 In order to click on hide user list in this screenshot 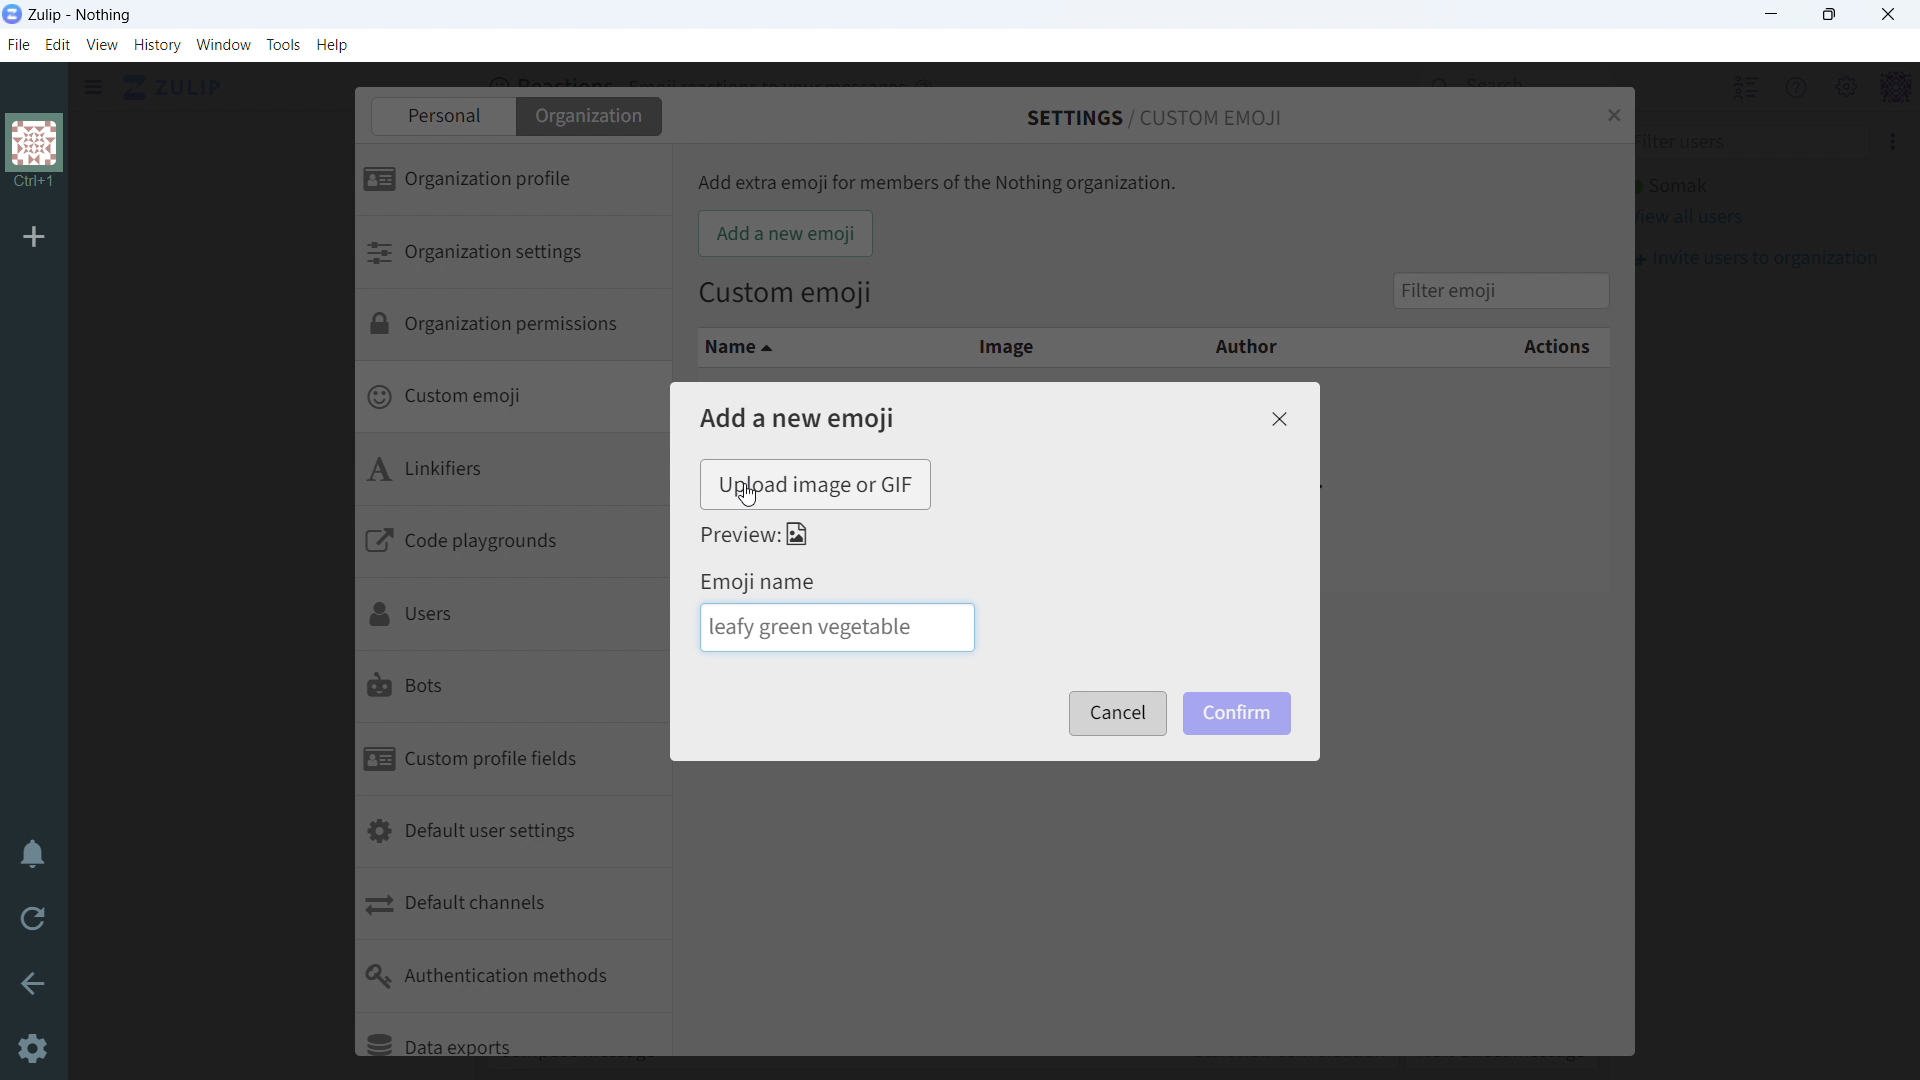, I will do `click(1724, 86)`.